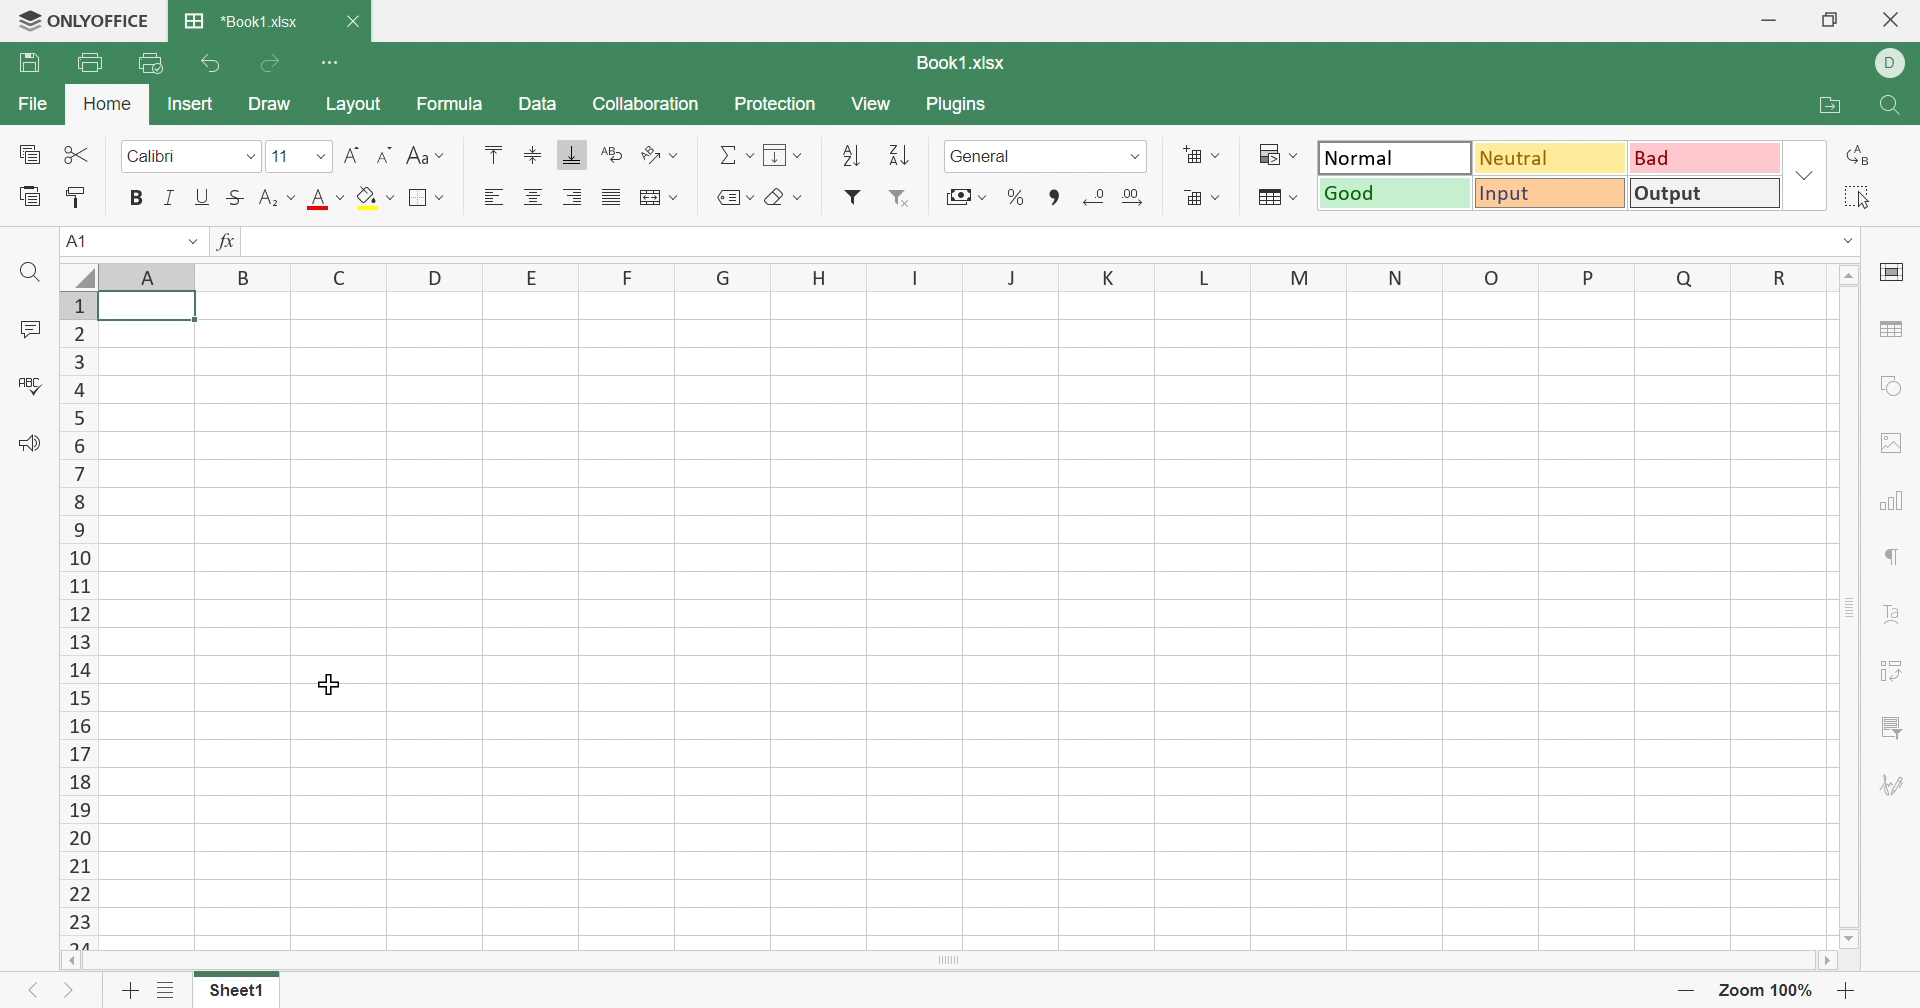  What do you see at coordinates (1806, 176) in the screenshot?
I see `Drop Down` at bounding box center [1806, 176].